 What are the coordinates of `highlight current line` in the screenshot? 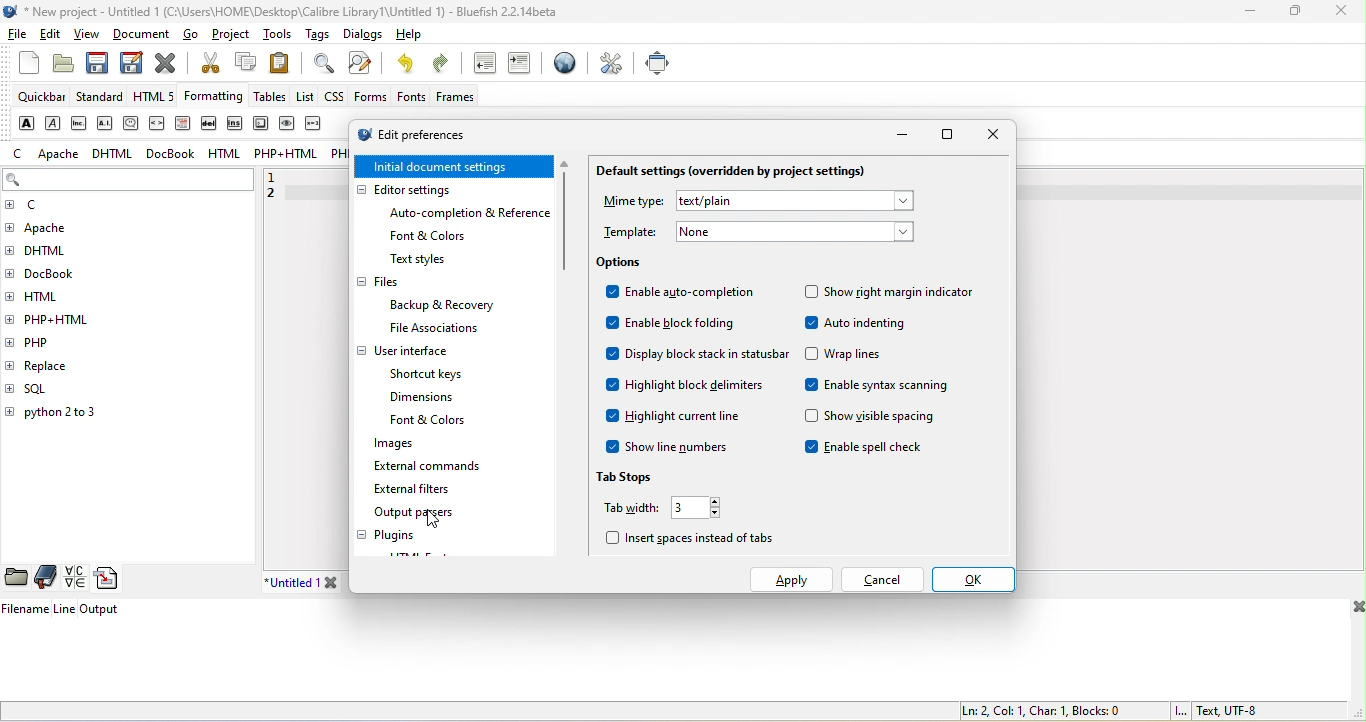 It's located at (677, 419).